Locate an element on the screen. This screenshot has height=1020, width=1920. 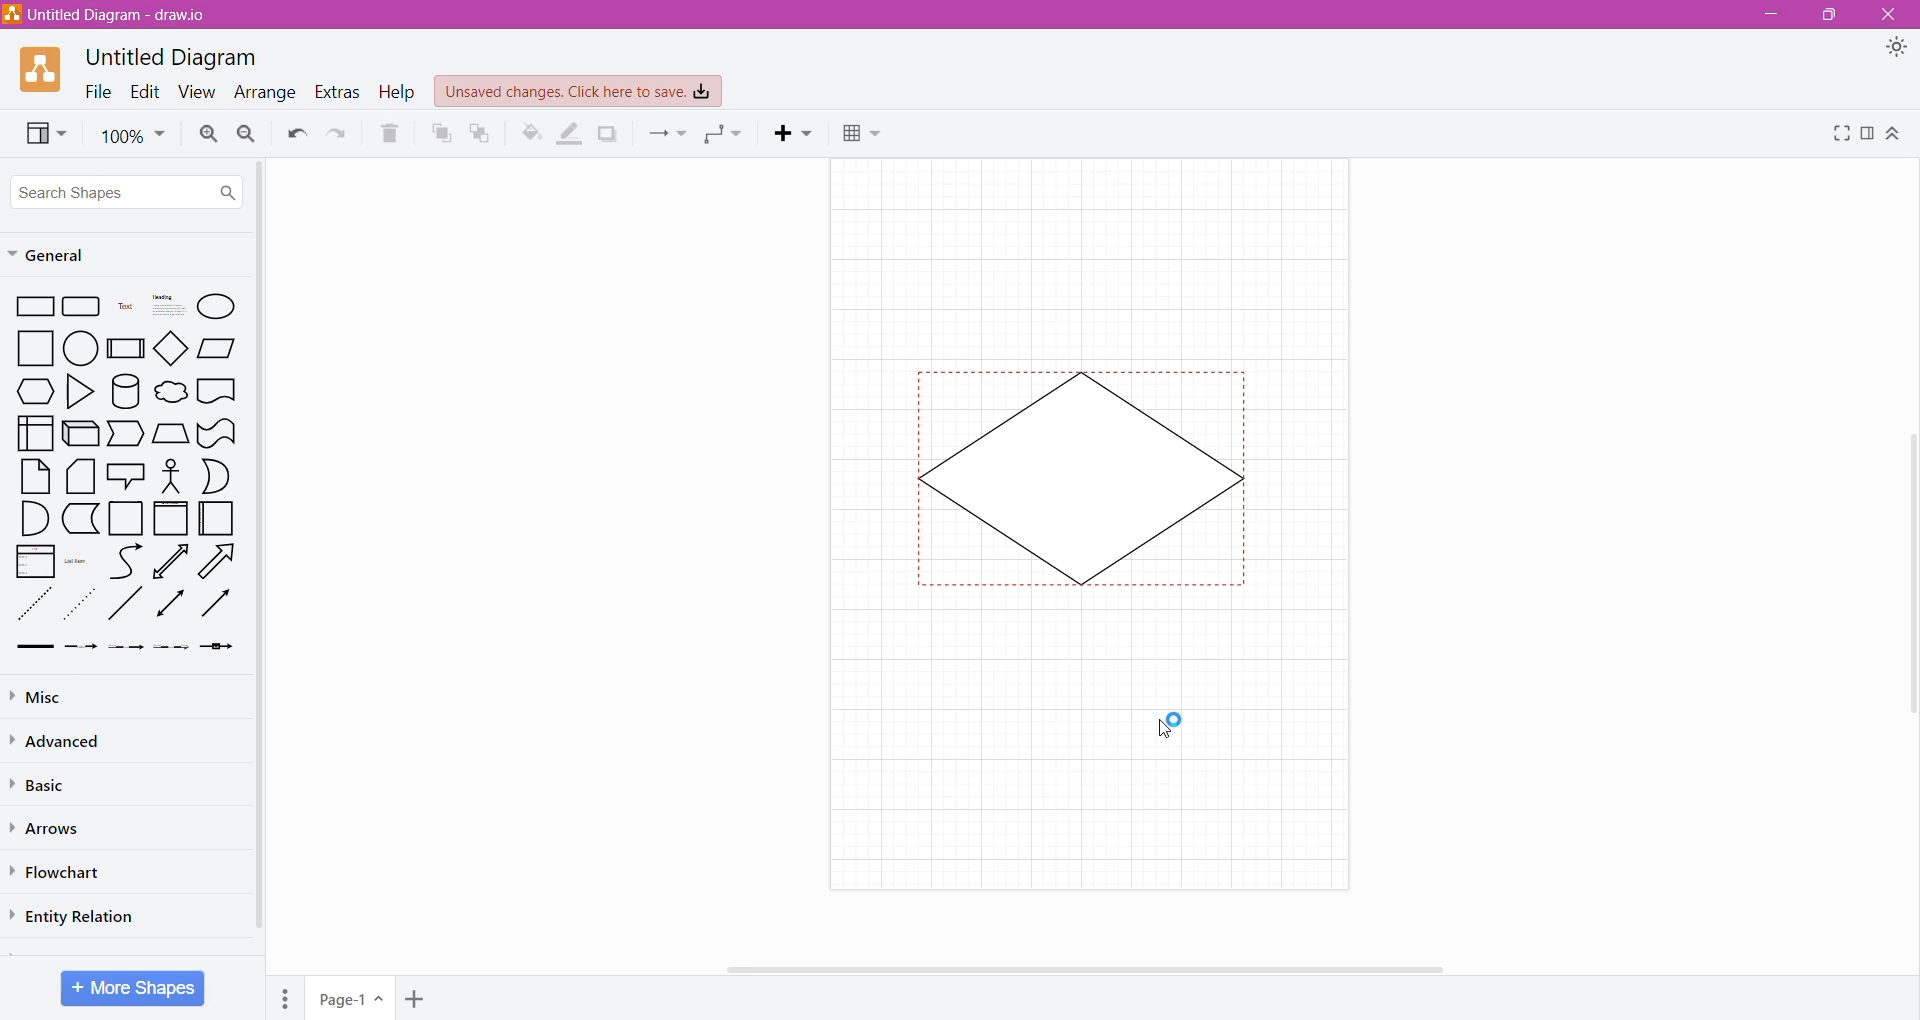
Pages is located at coordinates (284, 999).